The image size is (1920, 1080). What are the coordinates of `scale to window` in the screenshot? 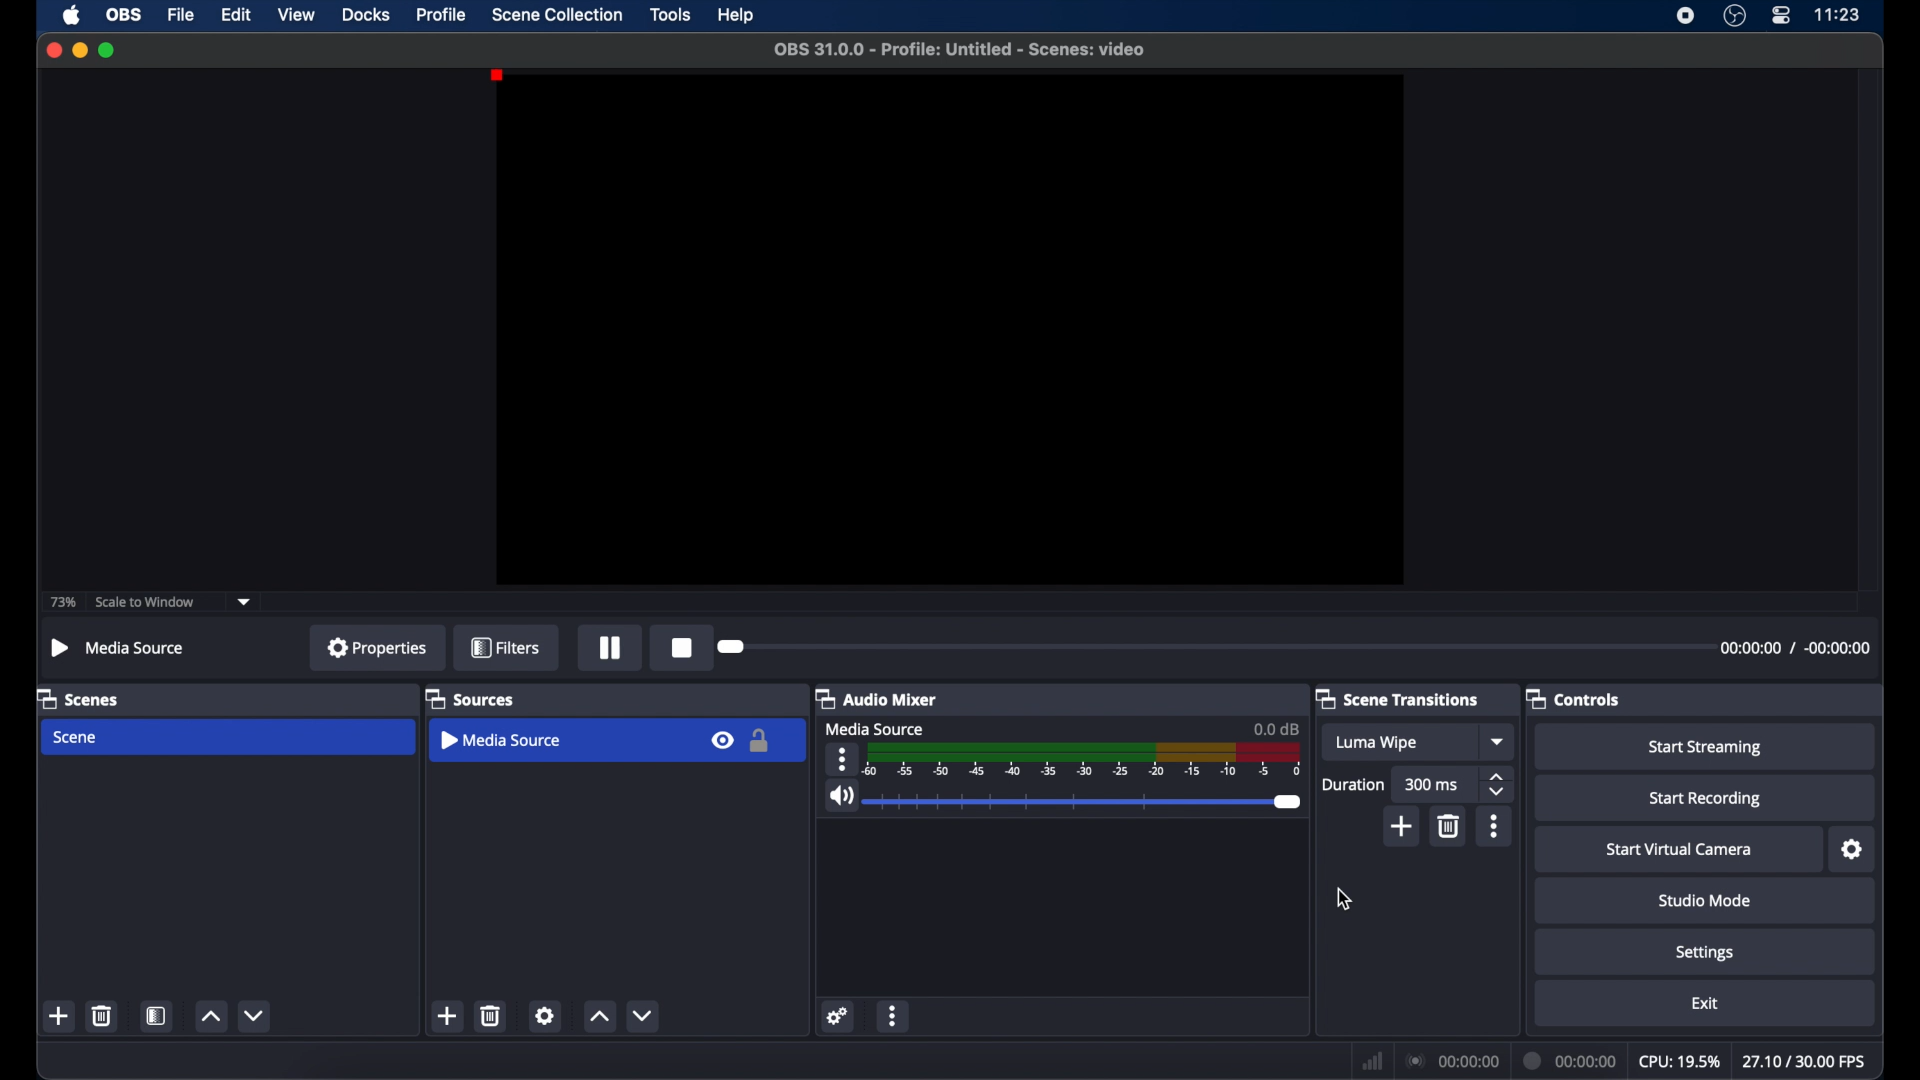 It's located at (146, 601).